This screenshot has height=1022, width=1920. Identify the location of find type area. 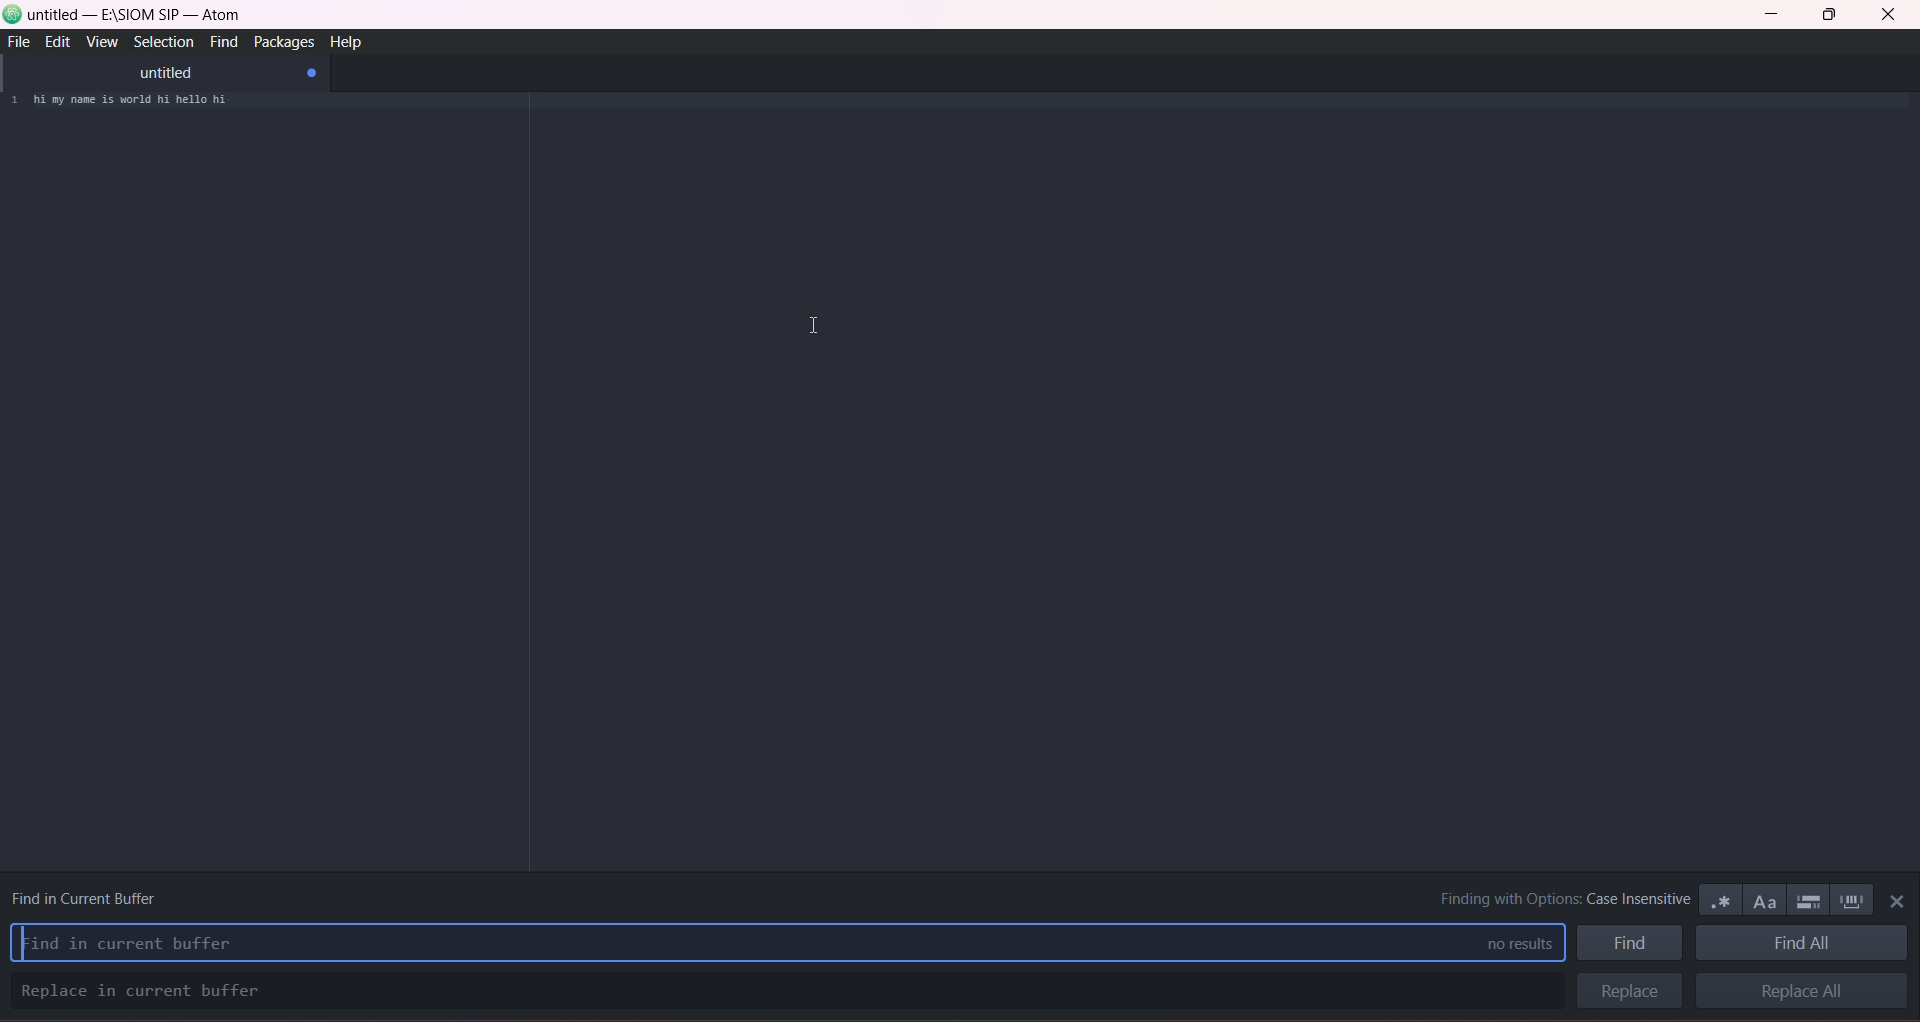
(730, 942).